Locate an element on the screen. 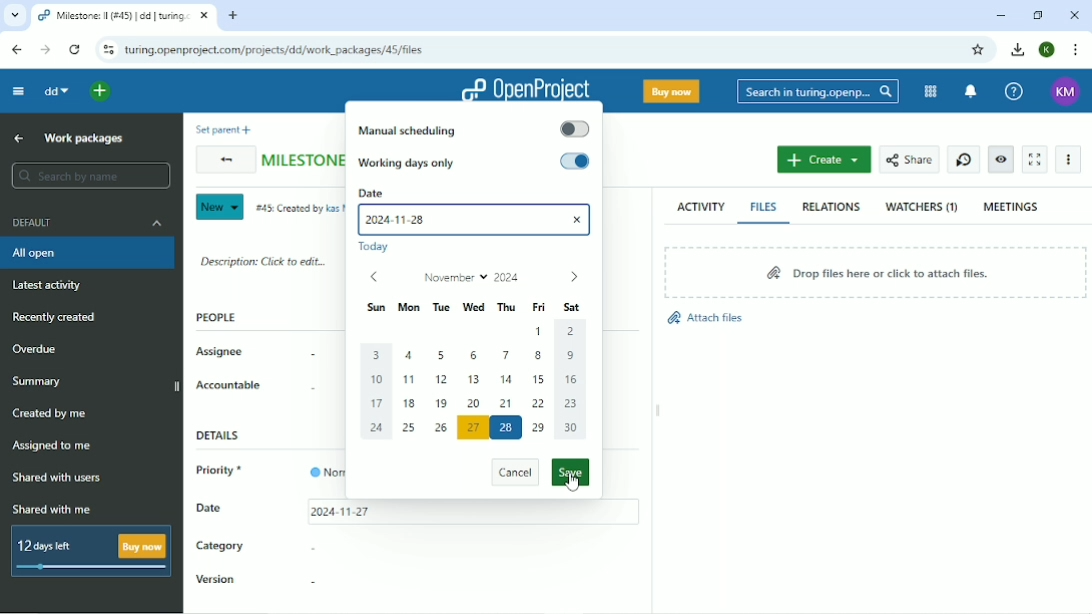  Files is located at coordinates (764, 206).